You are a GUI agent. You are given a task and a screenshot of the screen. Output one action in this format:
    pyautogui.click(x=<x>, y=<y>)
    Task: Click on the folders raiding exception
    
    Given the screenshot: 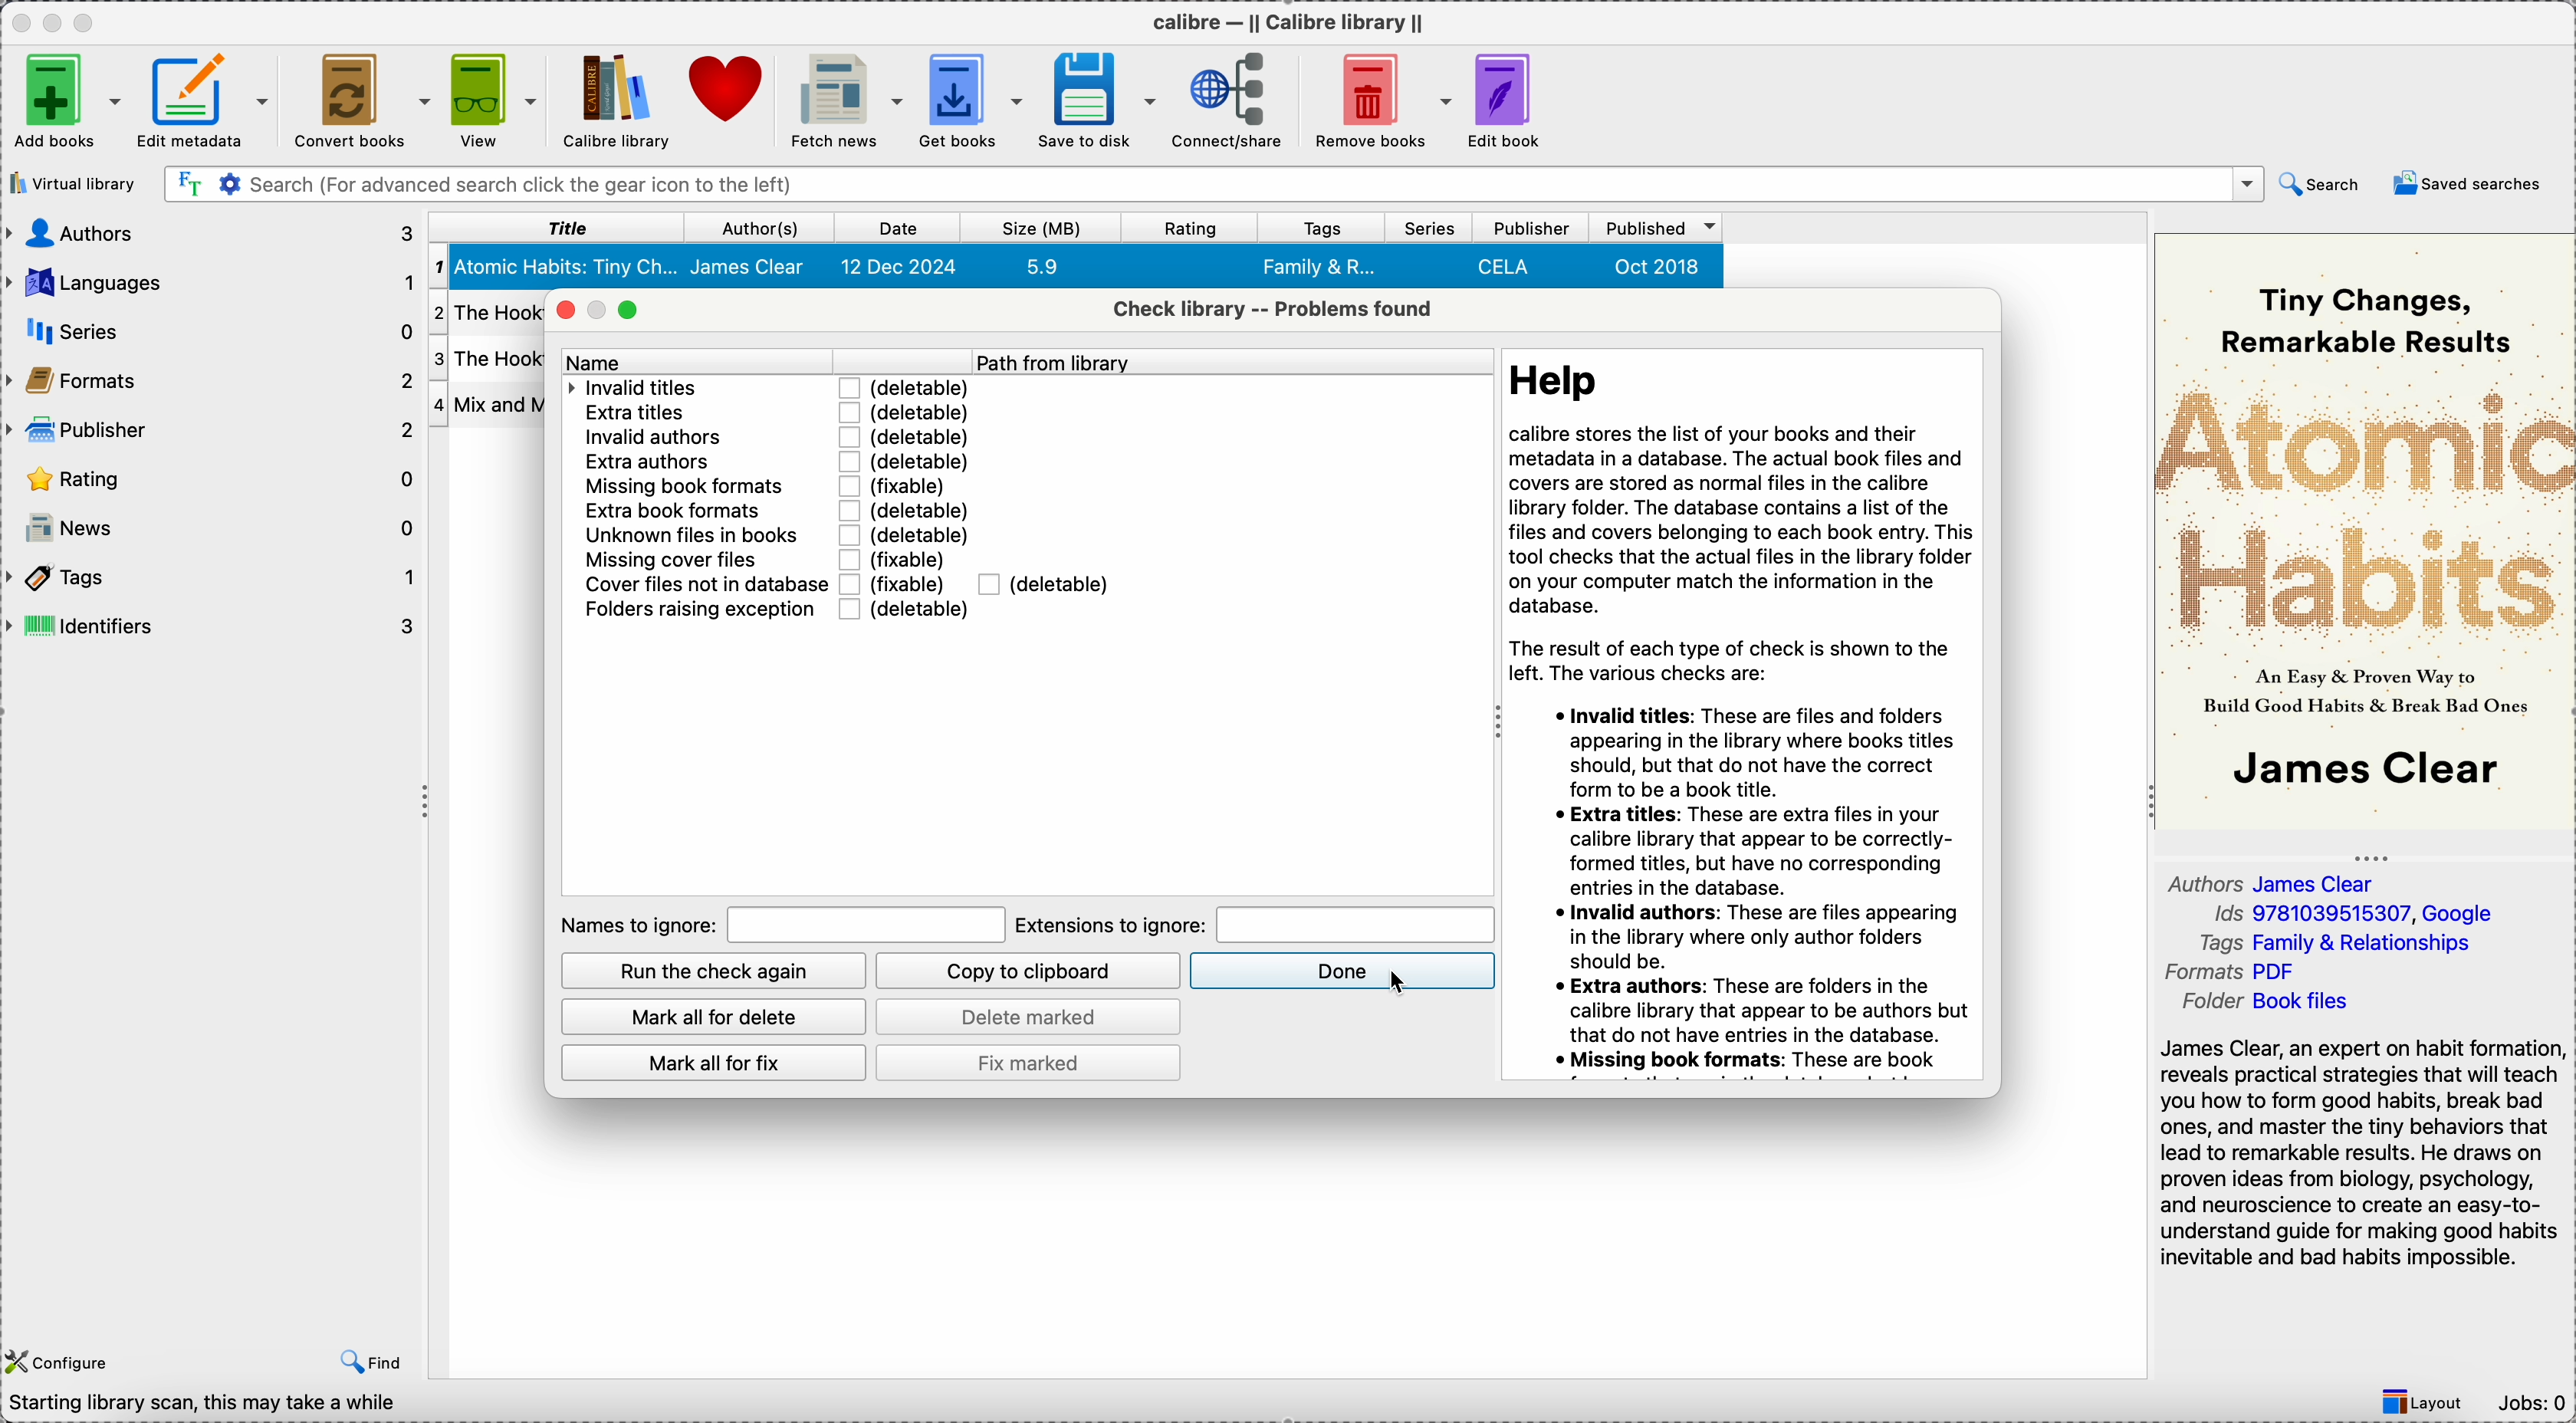 What is the action you would take?
    pyautogui.click(x=699, y=610)
    